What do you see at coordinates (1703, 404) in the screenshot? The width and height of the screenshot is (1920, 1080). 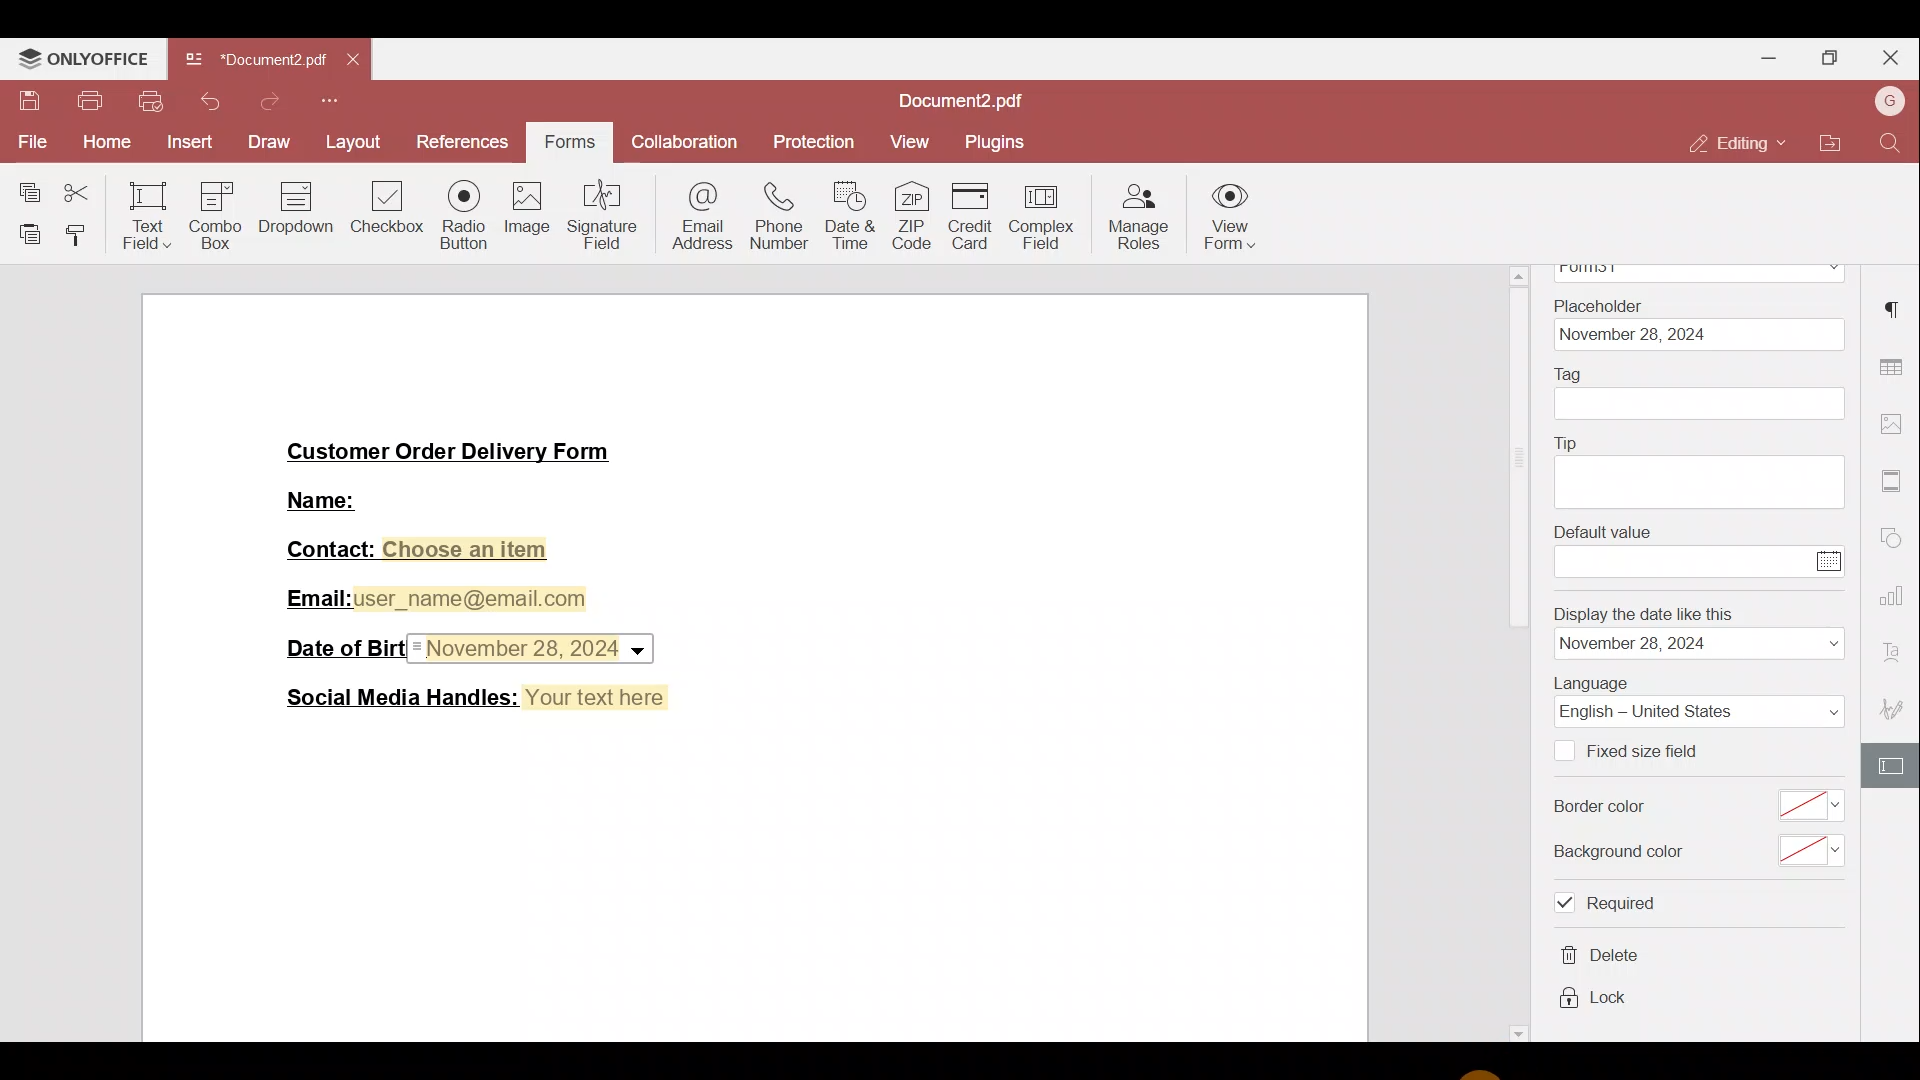 I see `tag` at bounding box center [1703, 404].